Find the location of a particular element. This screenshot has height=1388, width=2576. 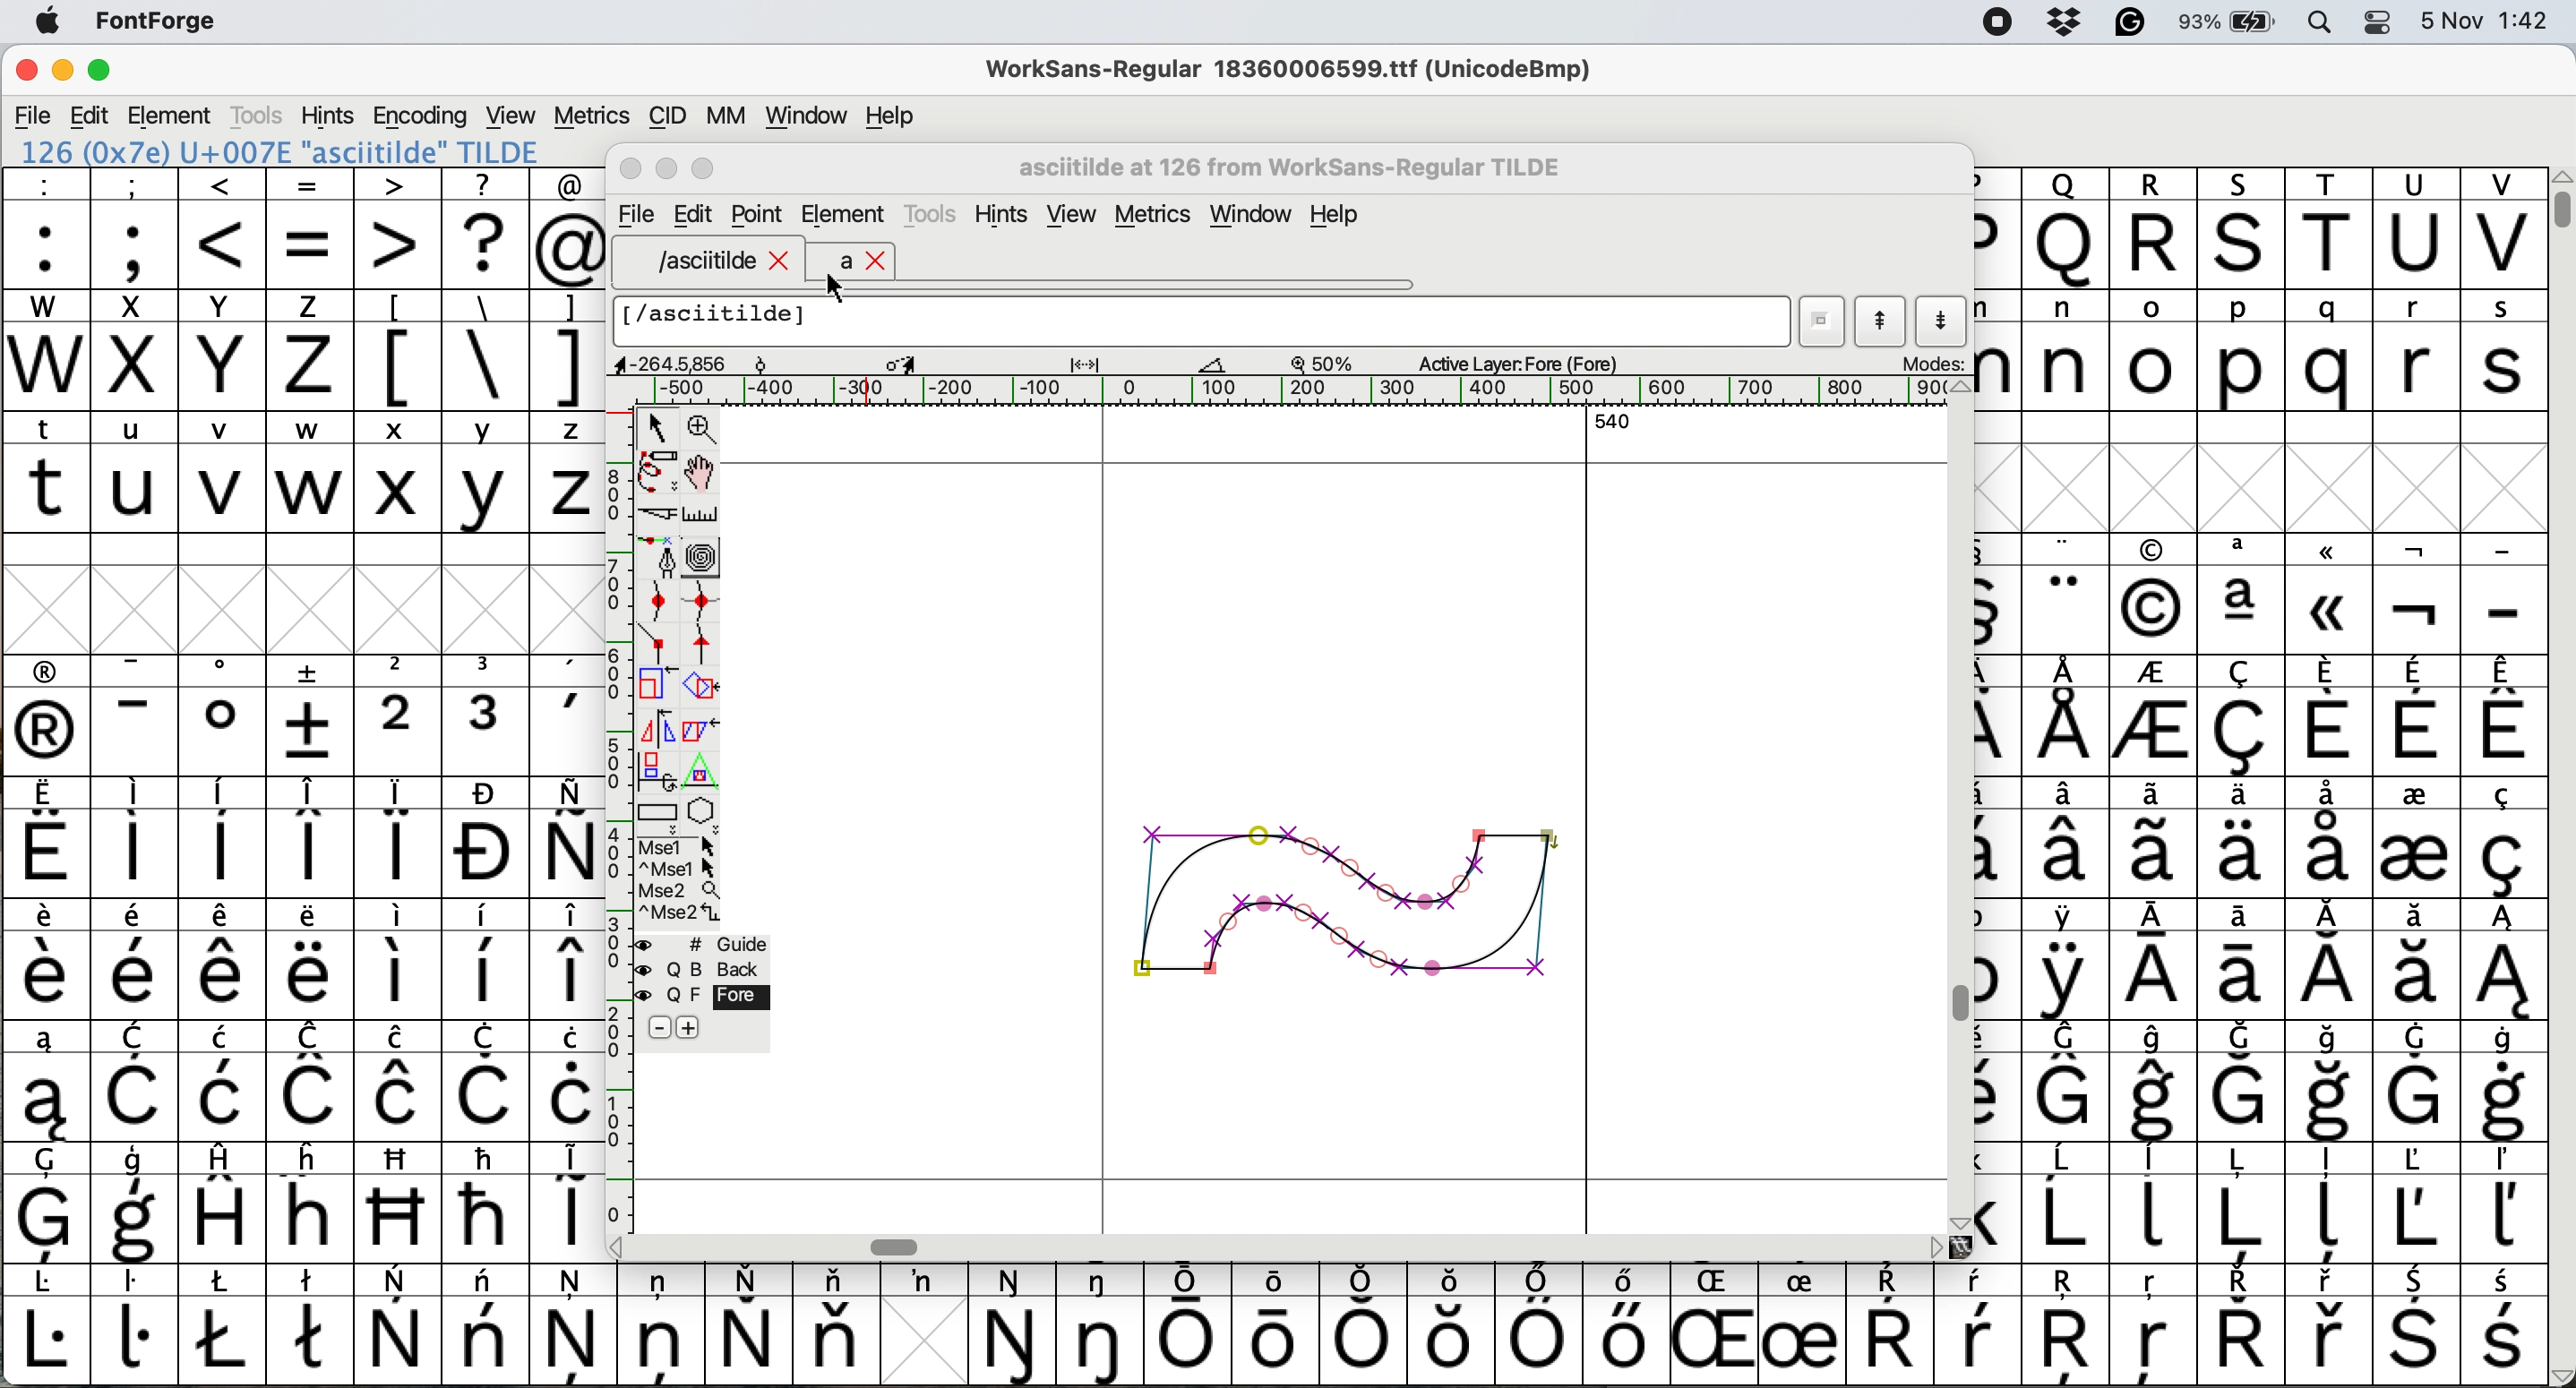

Maximise is located at coordinates (707, 170).